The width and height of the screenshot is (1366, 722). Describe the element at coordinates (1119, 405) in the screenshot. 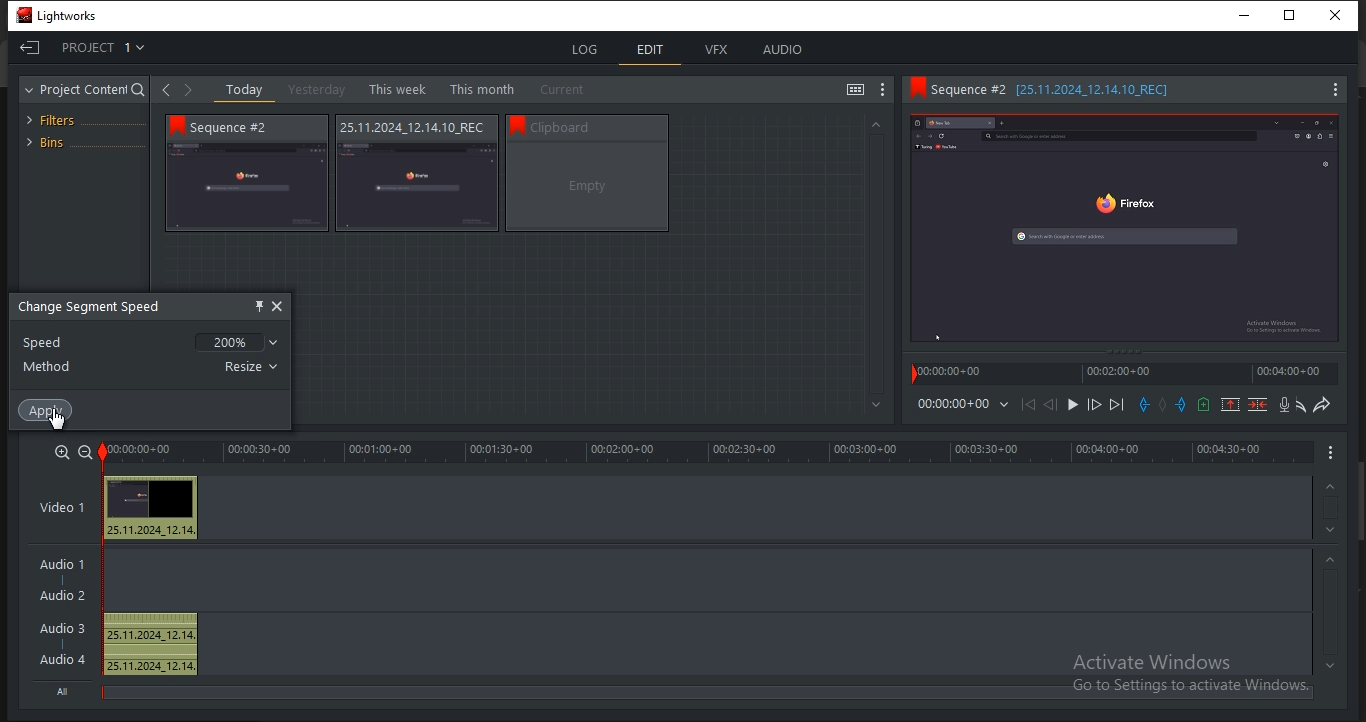

I see `move forward` at that location.